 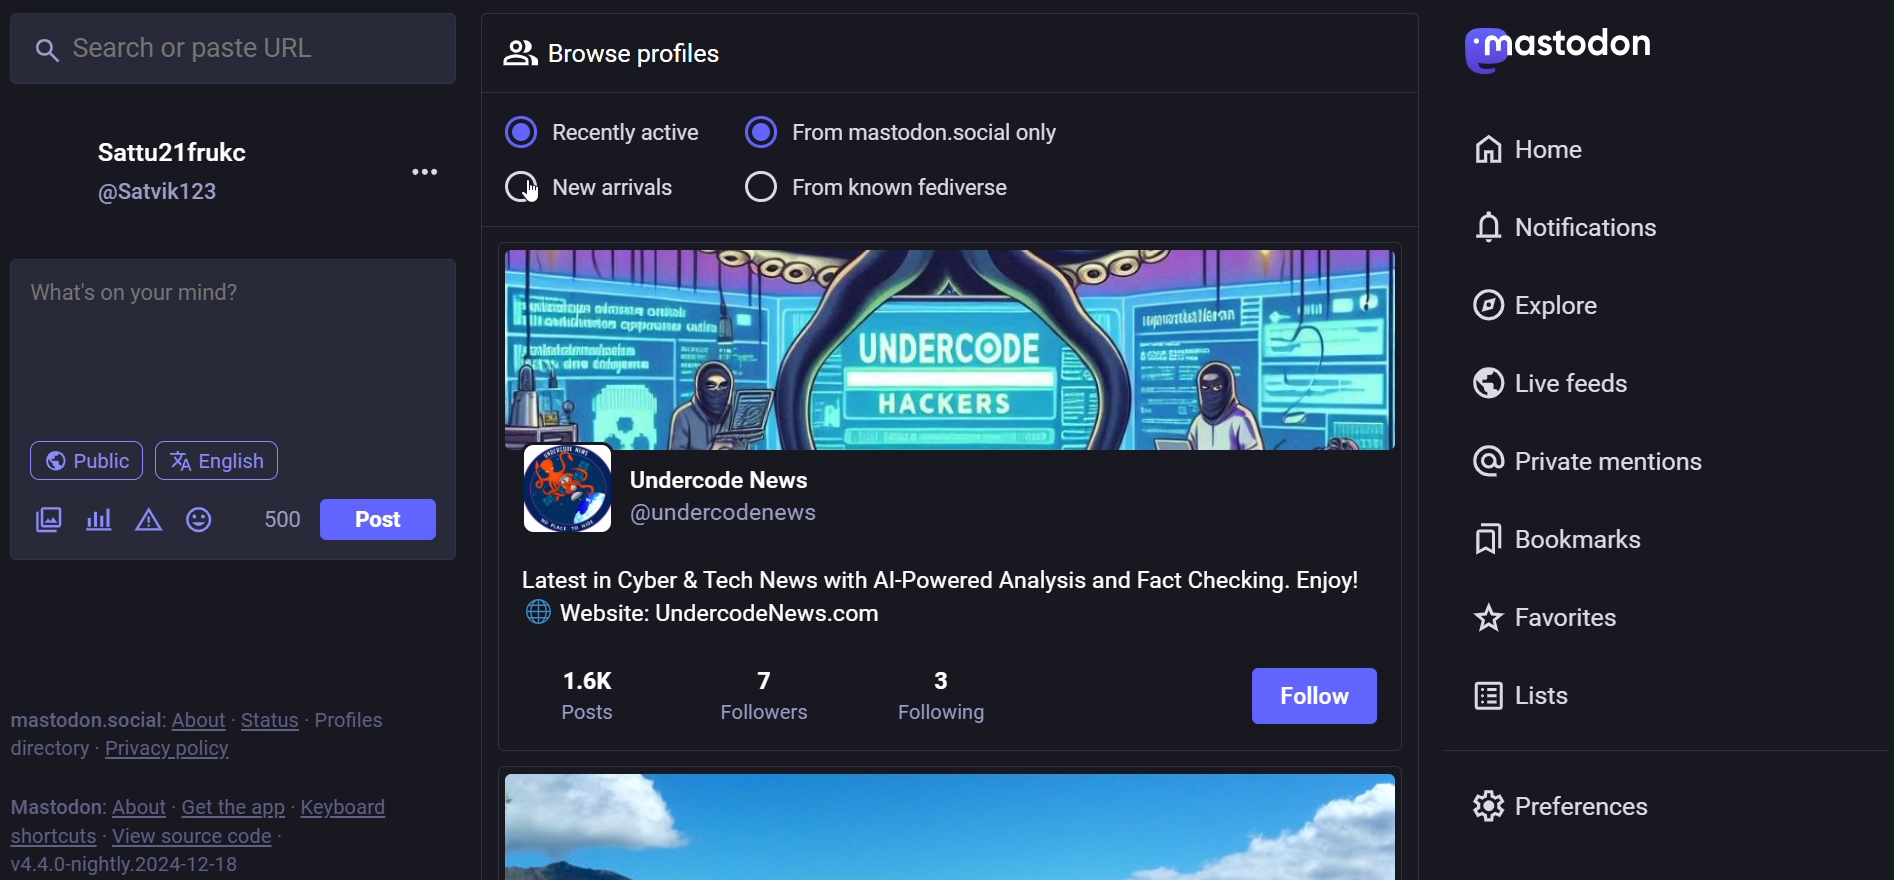 What do you see at coordinates (923, 129) in the screenshot?
I see `from mastodon social only` at bounding box center [923, 129].